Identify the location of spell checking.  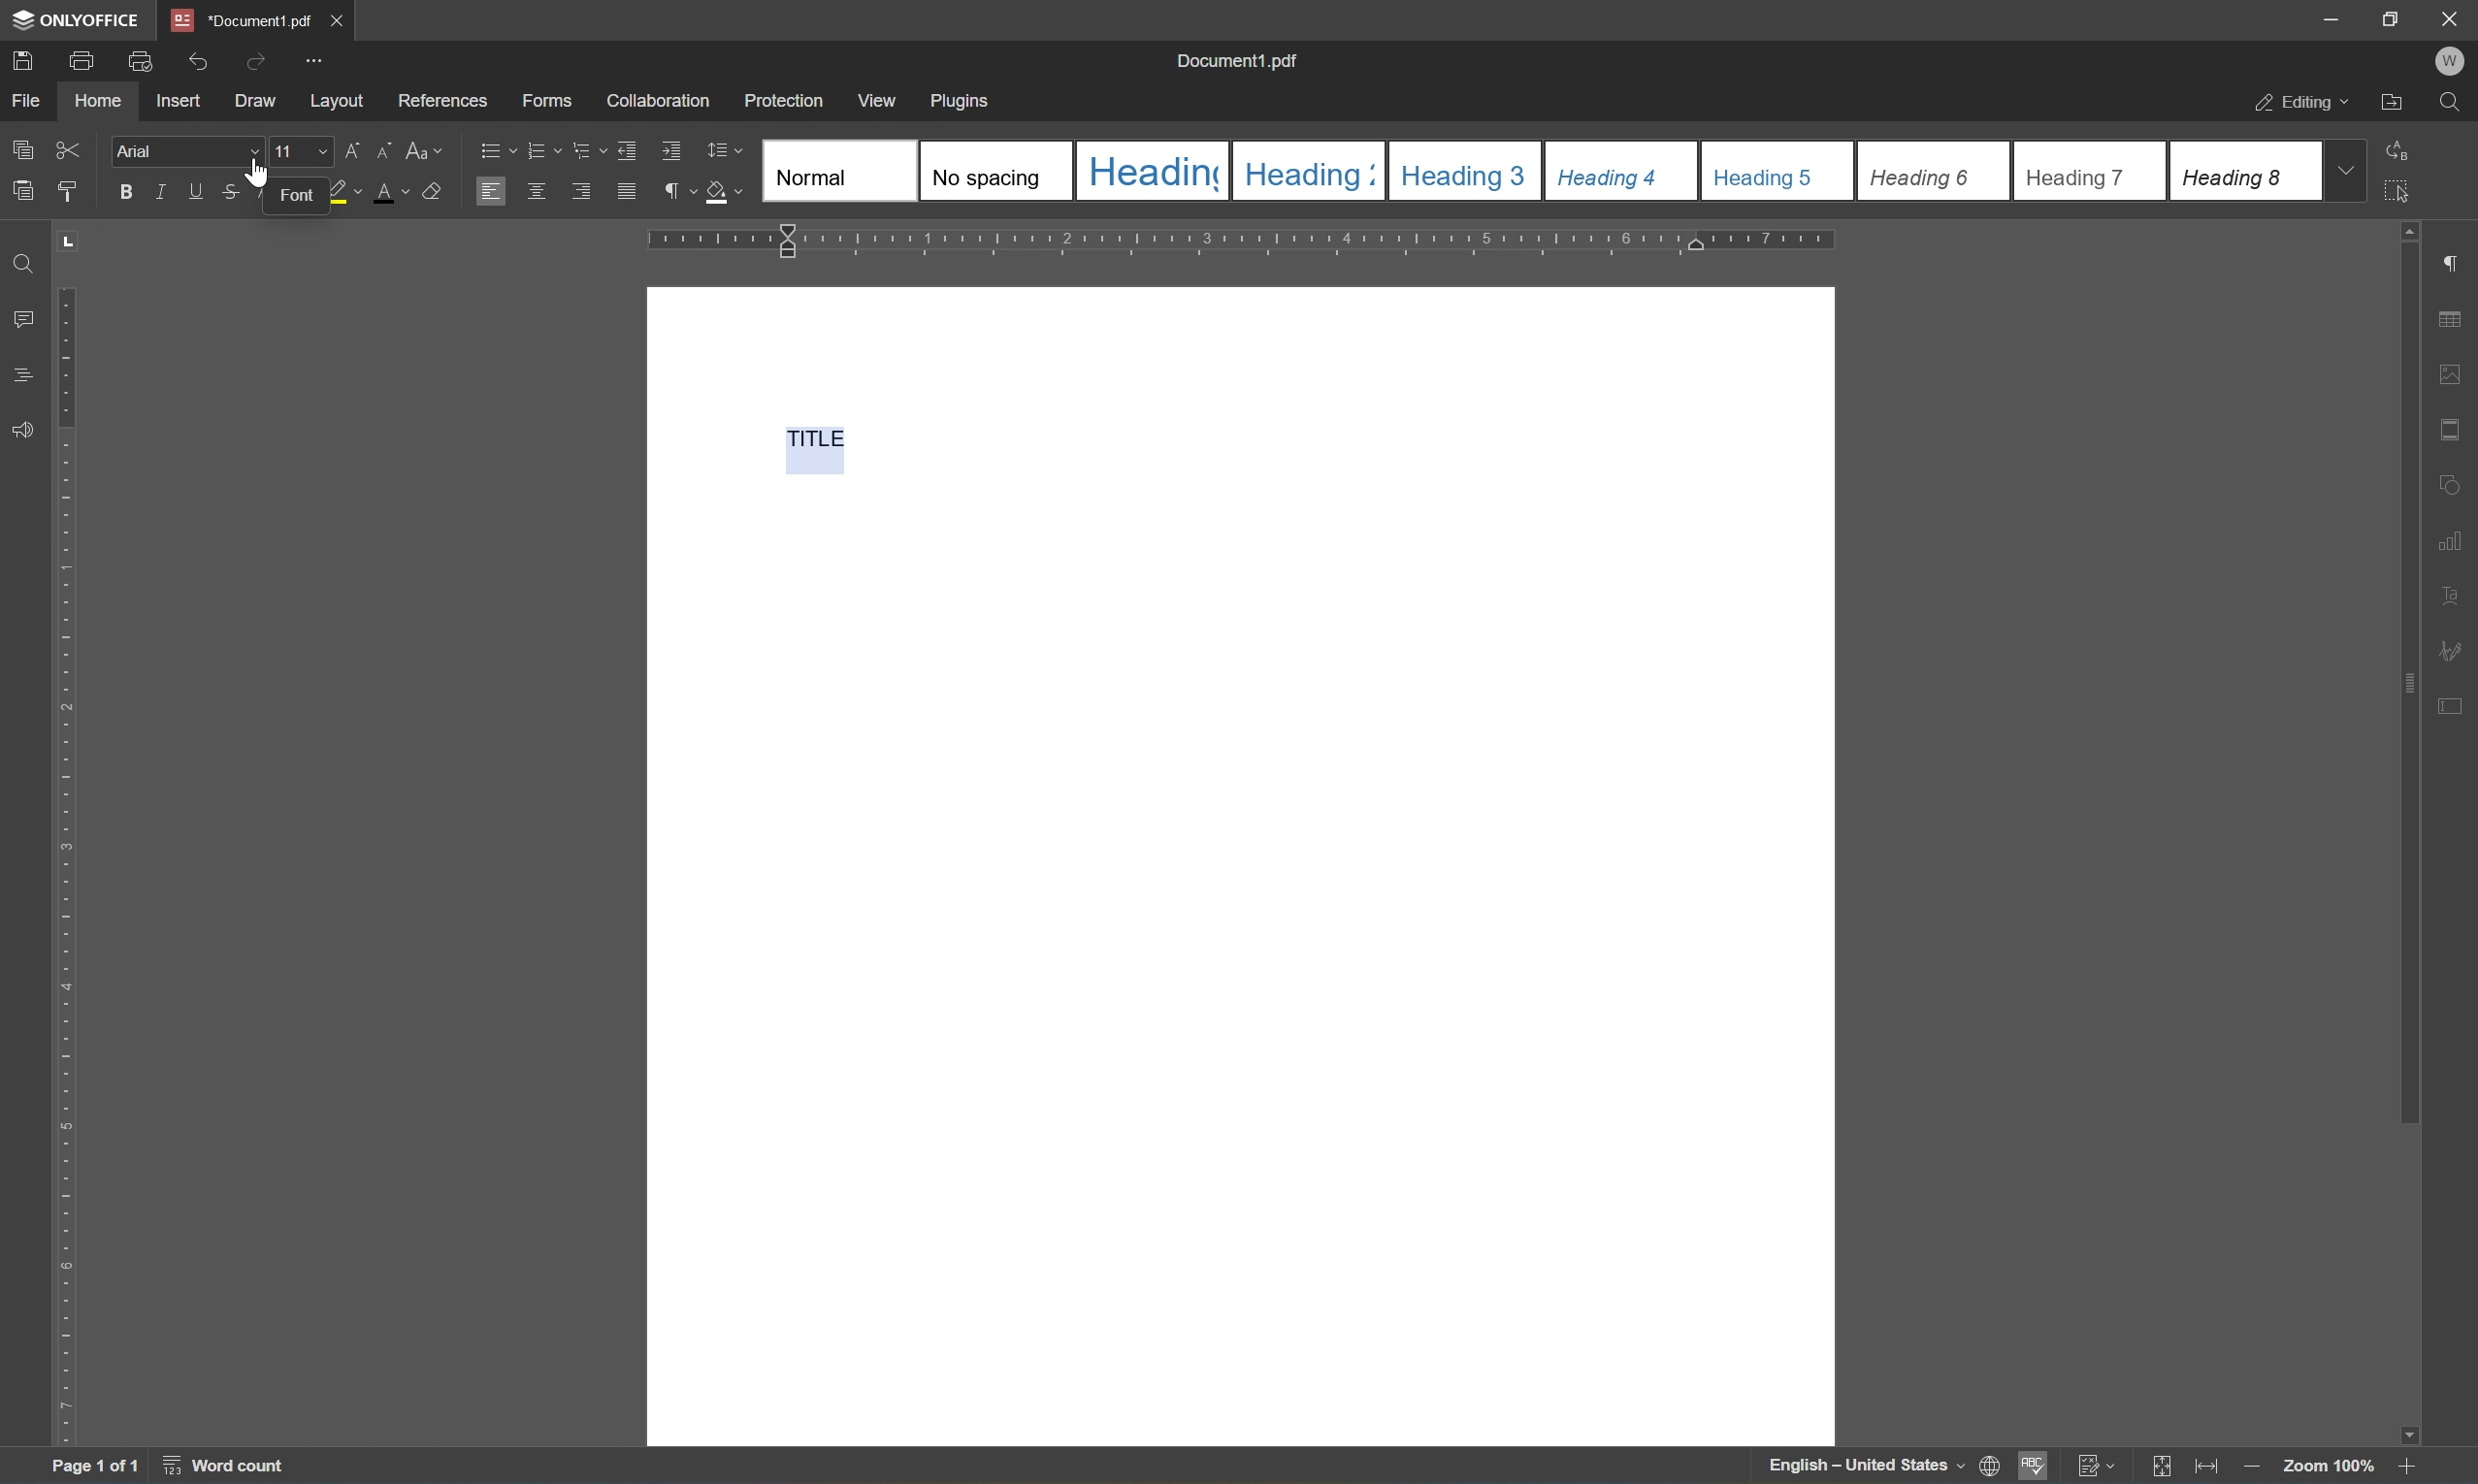
(2035, 1467).